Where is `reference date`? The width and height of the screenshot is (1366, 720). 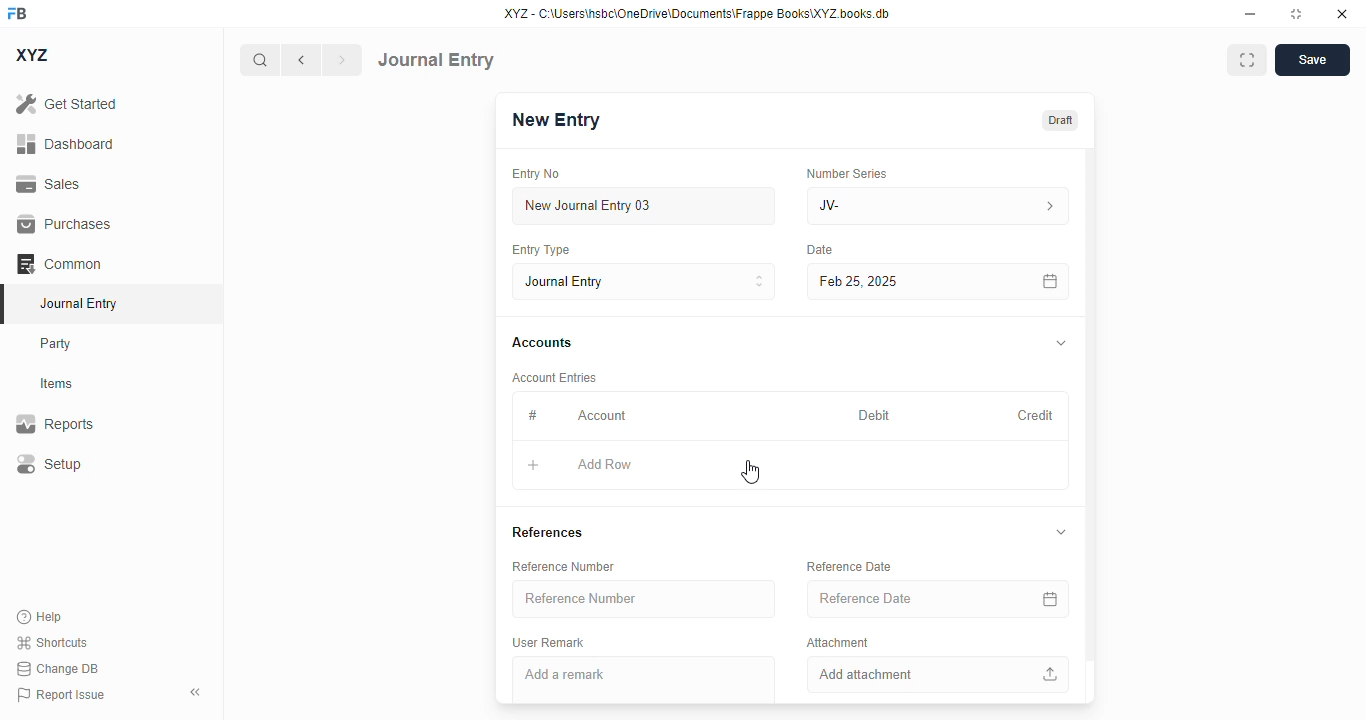 reference date is located at coordinates (900, 598).